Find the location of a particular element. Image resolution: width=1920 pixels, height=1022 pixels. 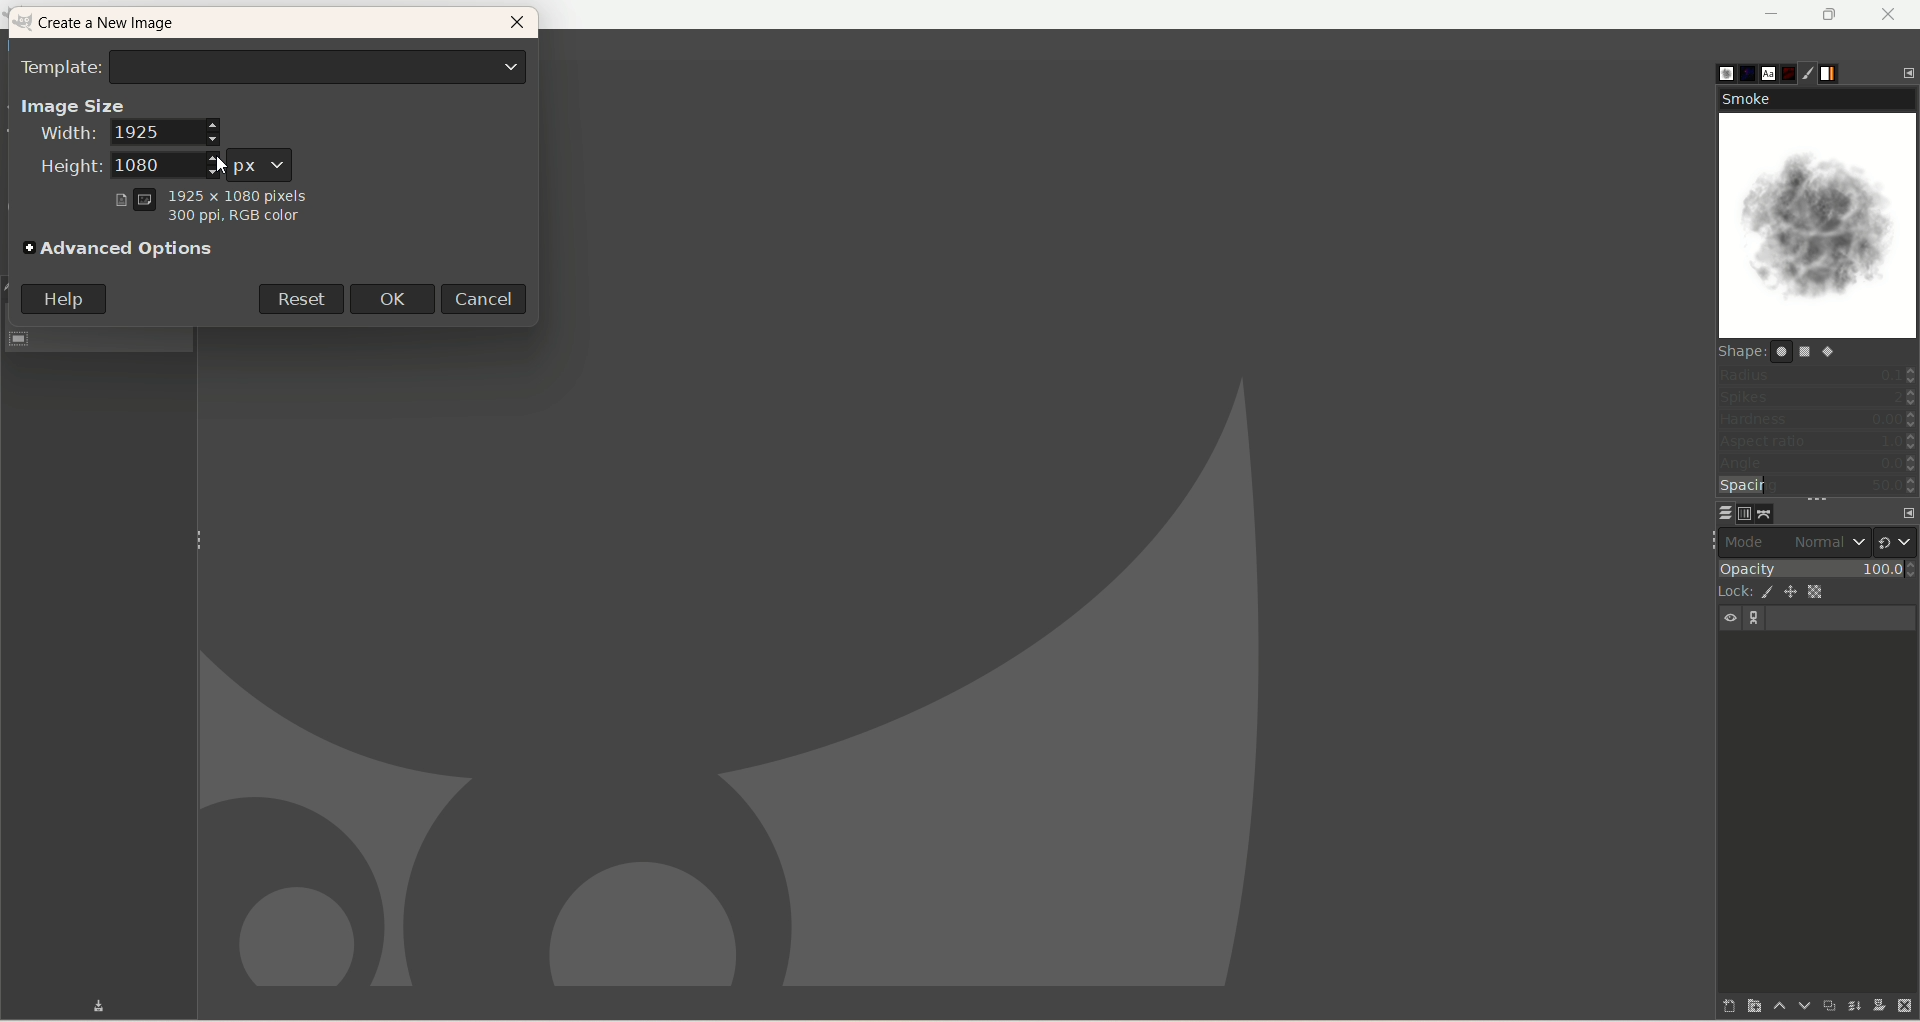

pixel is located at coordinates (260, 163).